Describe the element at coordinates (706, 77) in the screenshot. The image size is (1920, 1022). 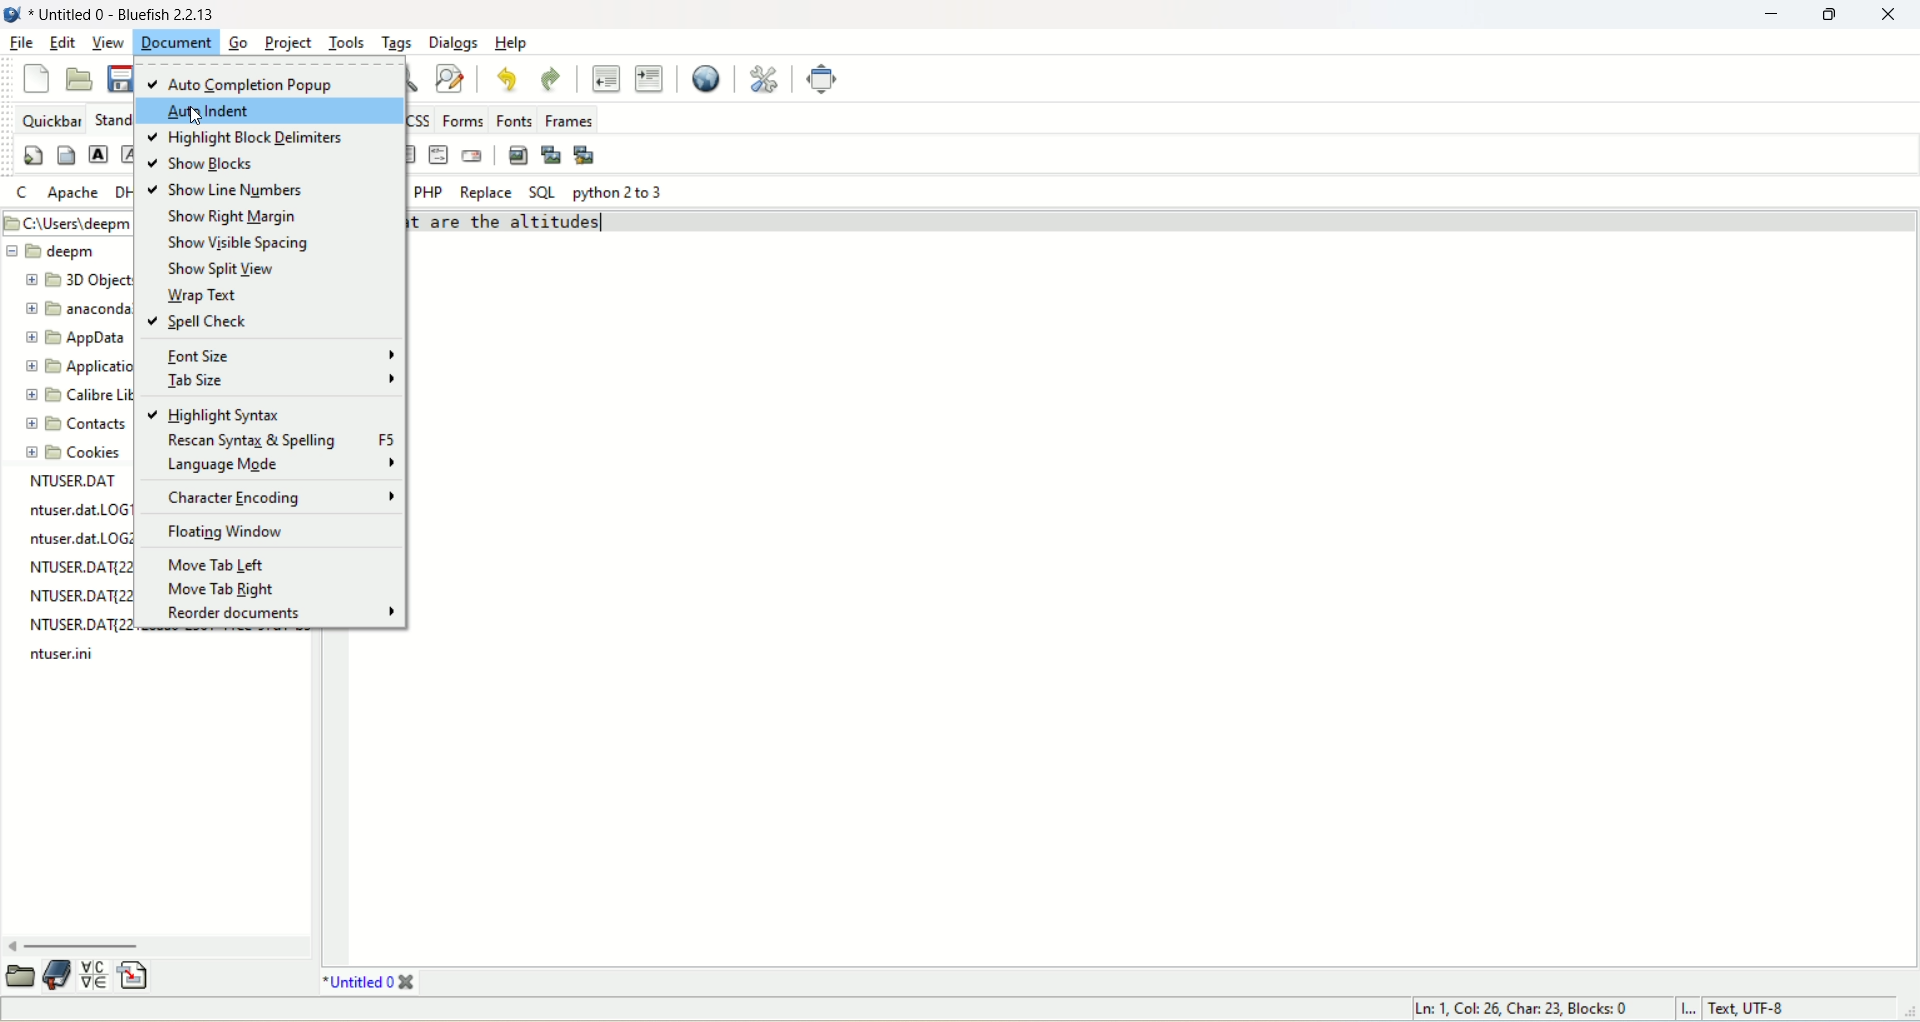
I see `preview in browser` at that location.